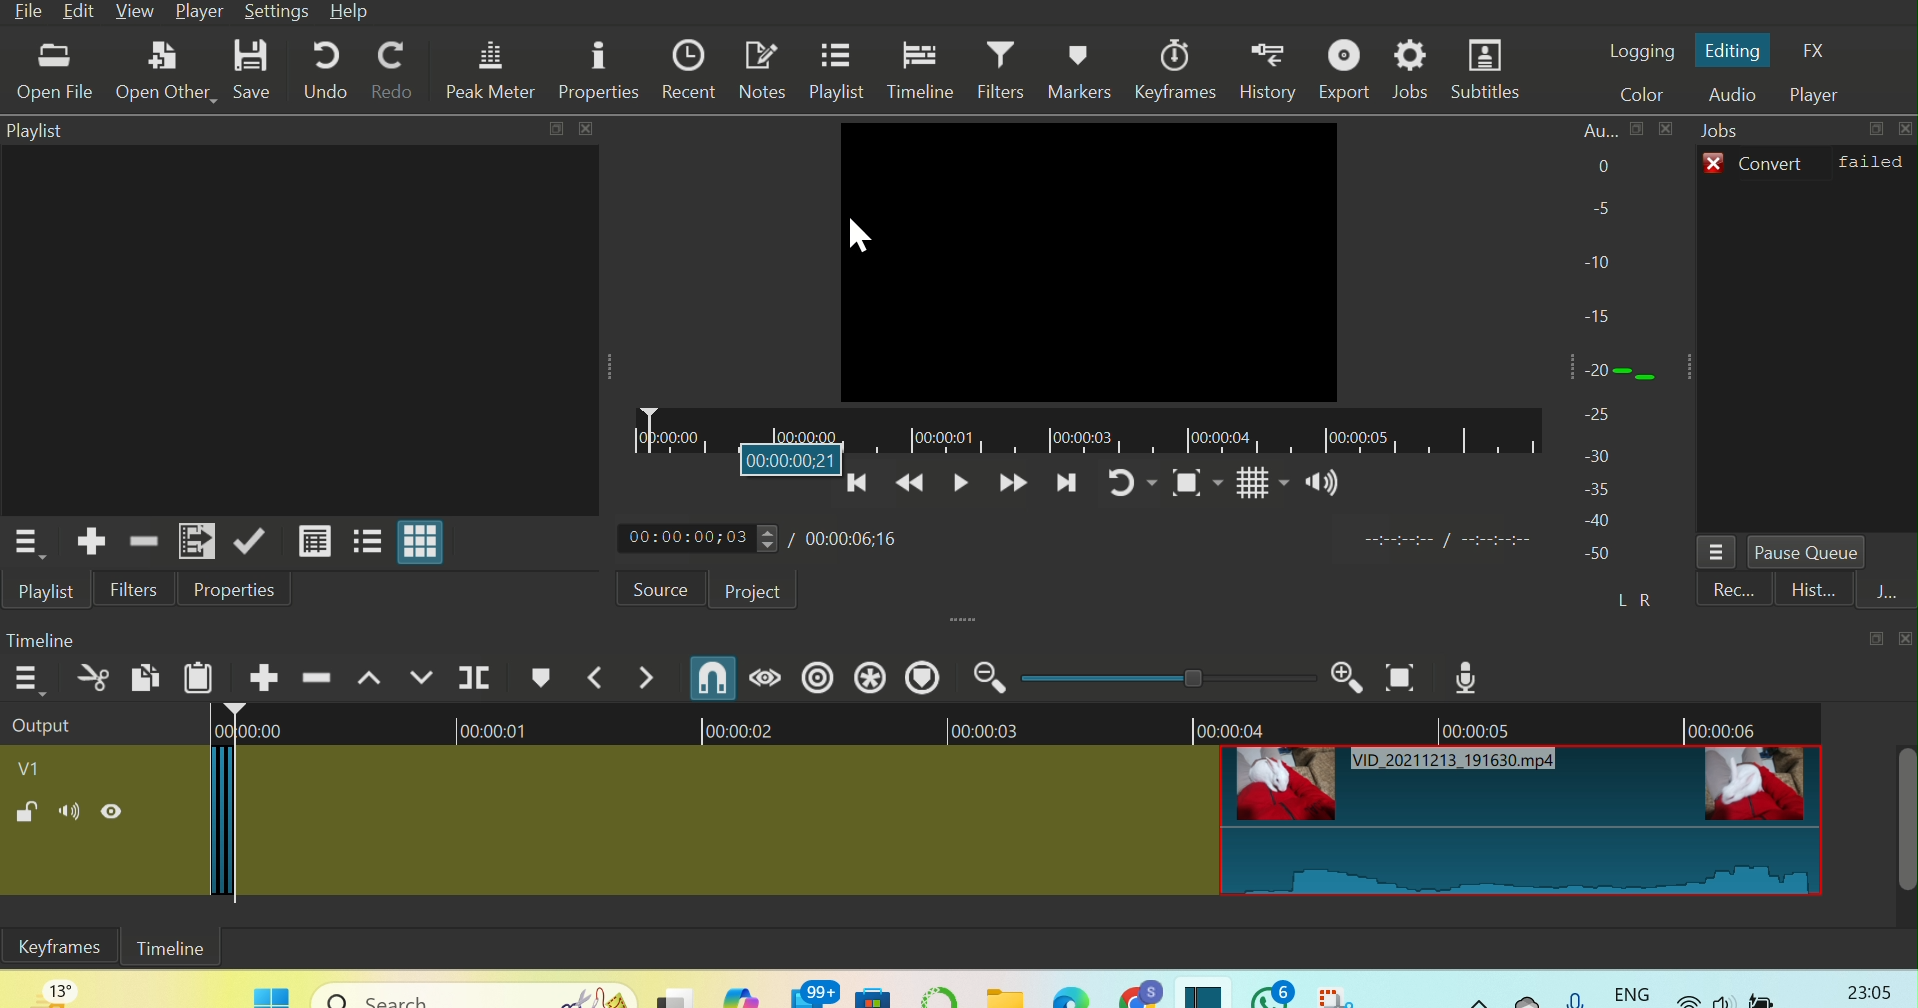 Image resolution: width=1918 pixels, height=1008 pixels. I want to click on Pauese Queue, so click(1811, 553).